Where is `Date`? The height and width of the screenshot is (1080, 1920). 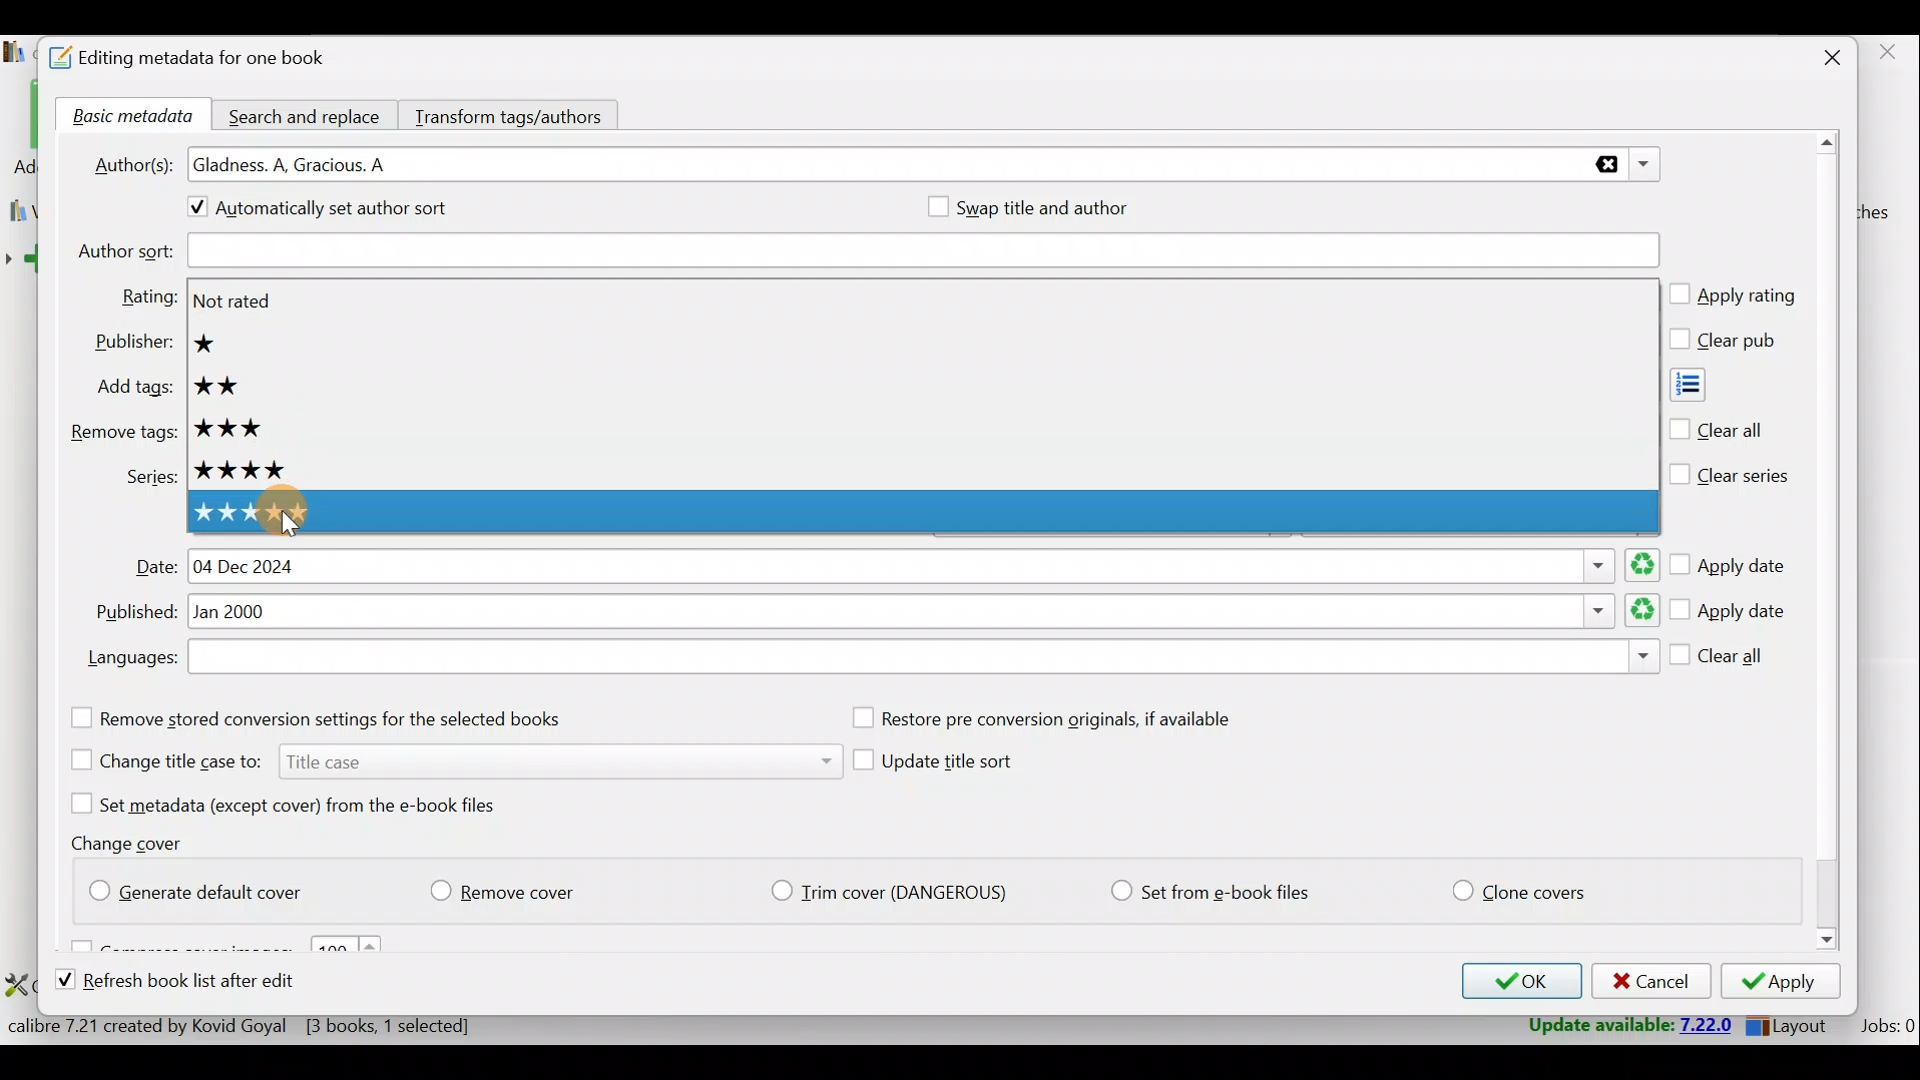 Date is located at coordinates (920, 566).